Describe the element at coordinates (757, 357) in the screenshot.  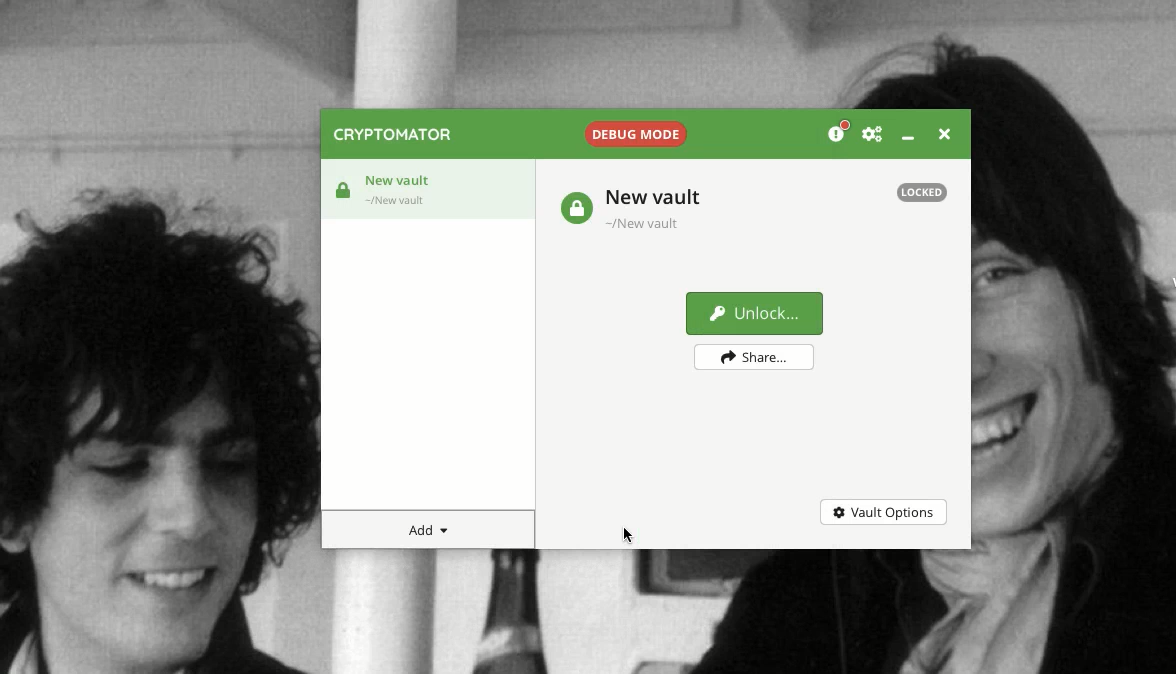
I see `Share...` at that location.